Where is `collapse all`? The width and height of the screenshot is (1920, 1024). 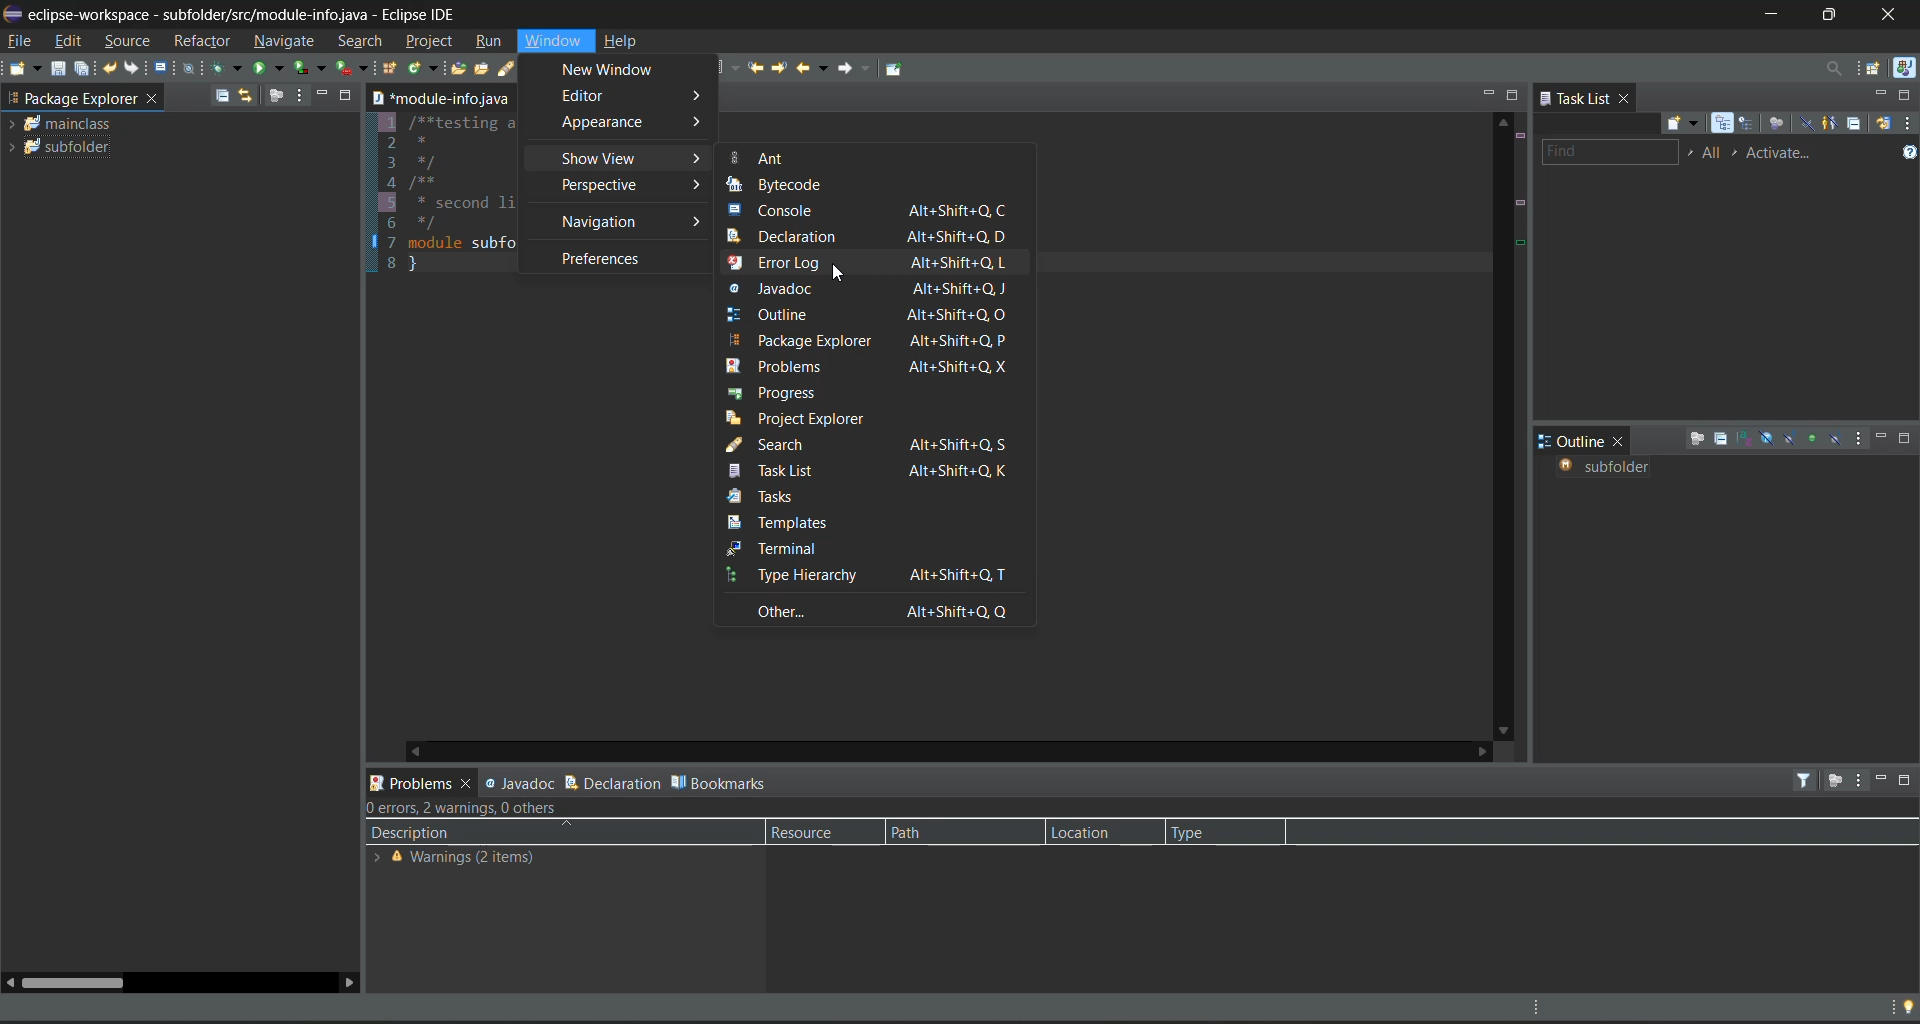 collapse all is located at coordinates (224, 94).